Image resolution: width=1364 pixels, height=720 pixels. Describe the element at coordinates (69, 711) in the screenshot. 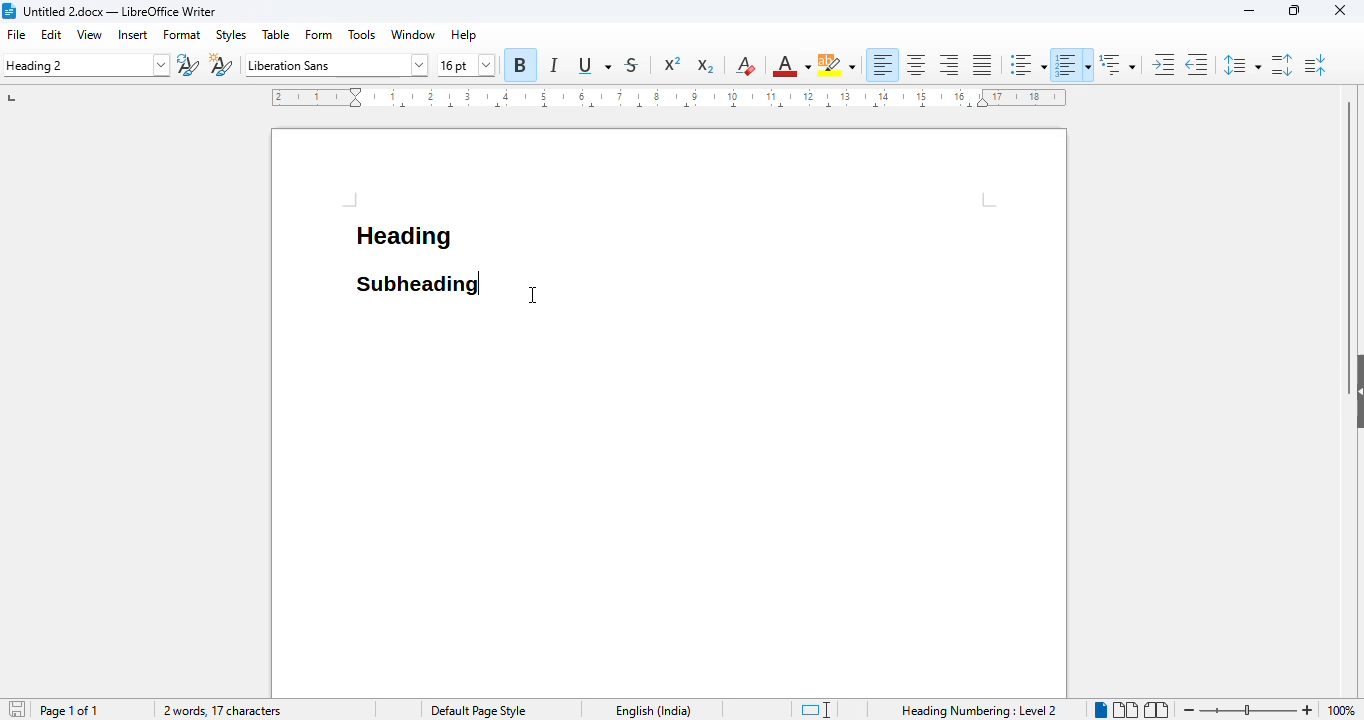

I see `page 1 of 1` at that location.